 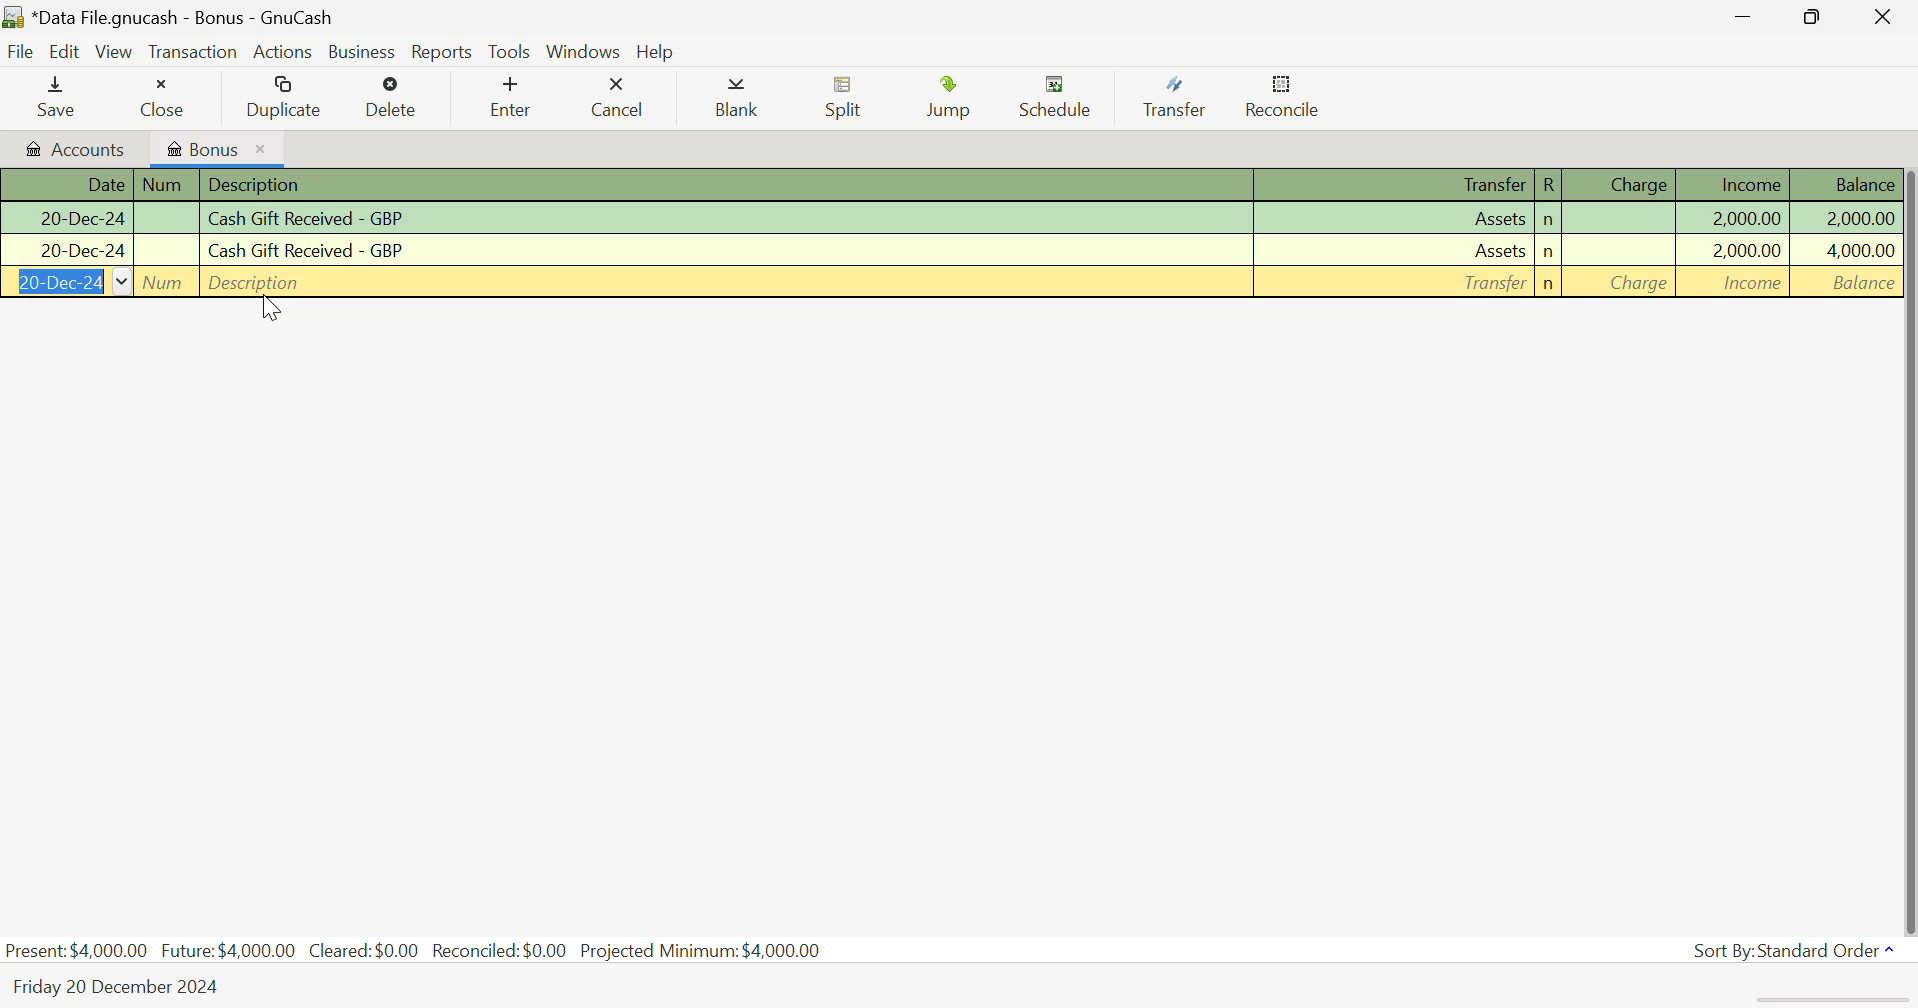 What do you see at coordinates (167, 218) in the screenshot?
I see `Num` at bounding box center [167, 218].